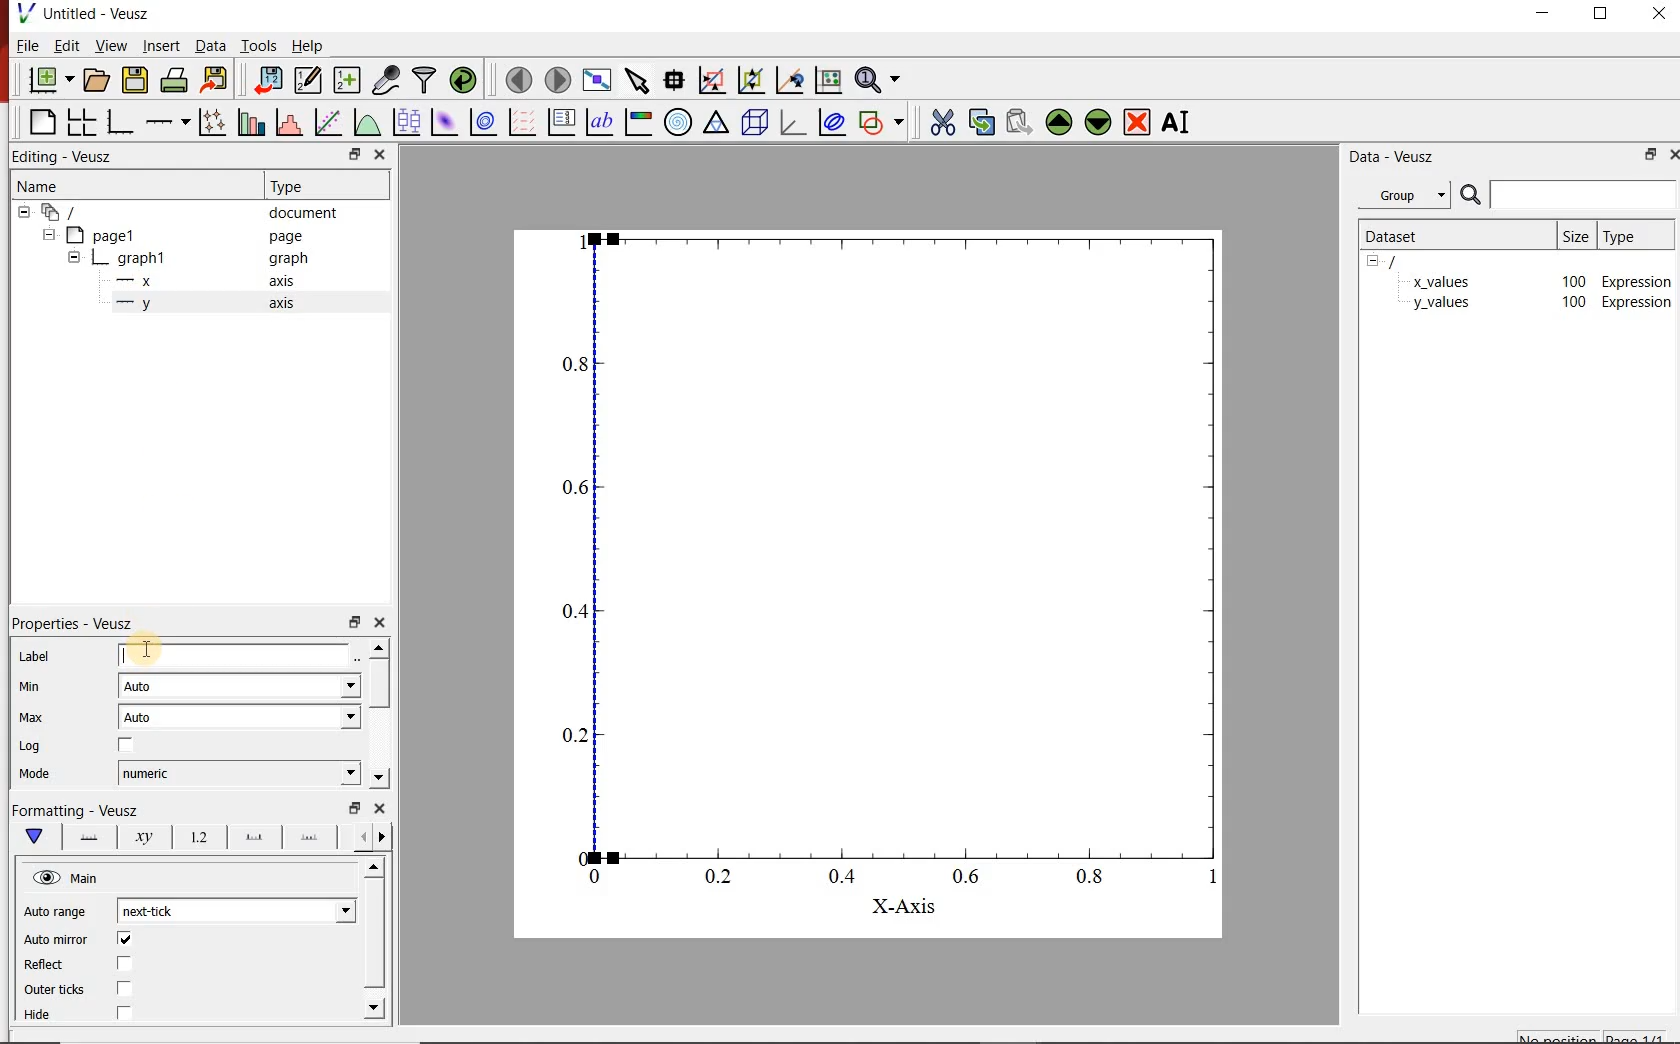 Image resolution: width=1680 pixels, height=1044 pixels. I want to click on checkbox, so click(126, 937).